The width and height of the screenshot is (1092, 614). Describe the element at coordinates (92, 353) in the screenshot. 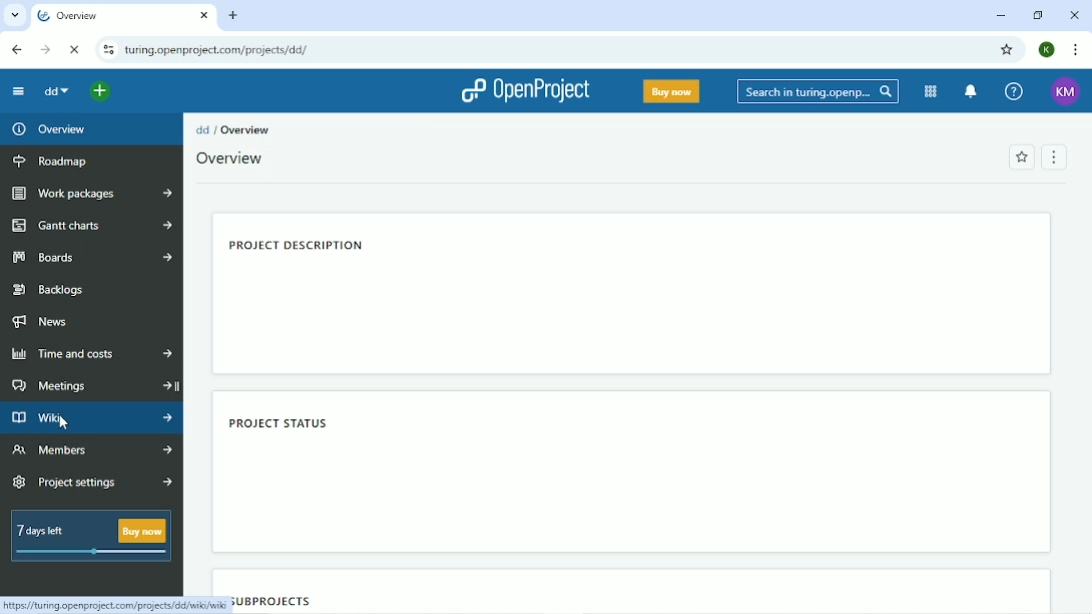

I see `Time and costs` at that location.